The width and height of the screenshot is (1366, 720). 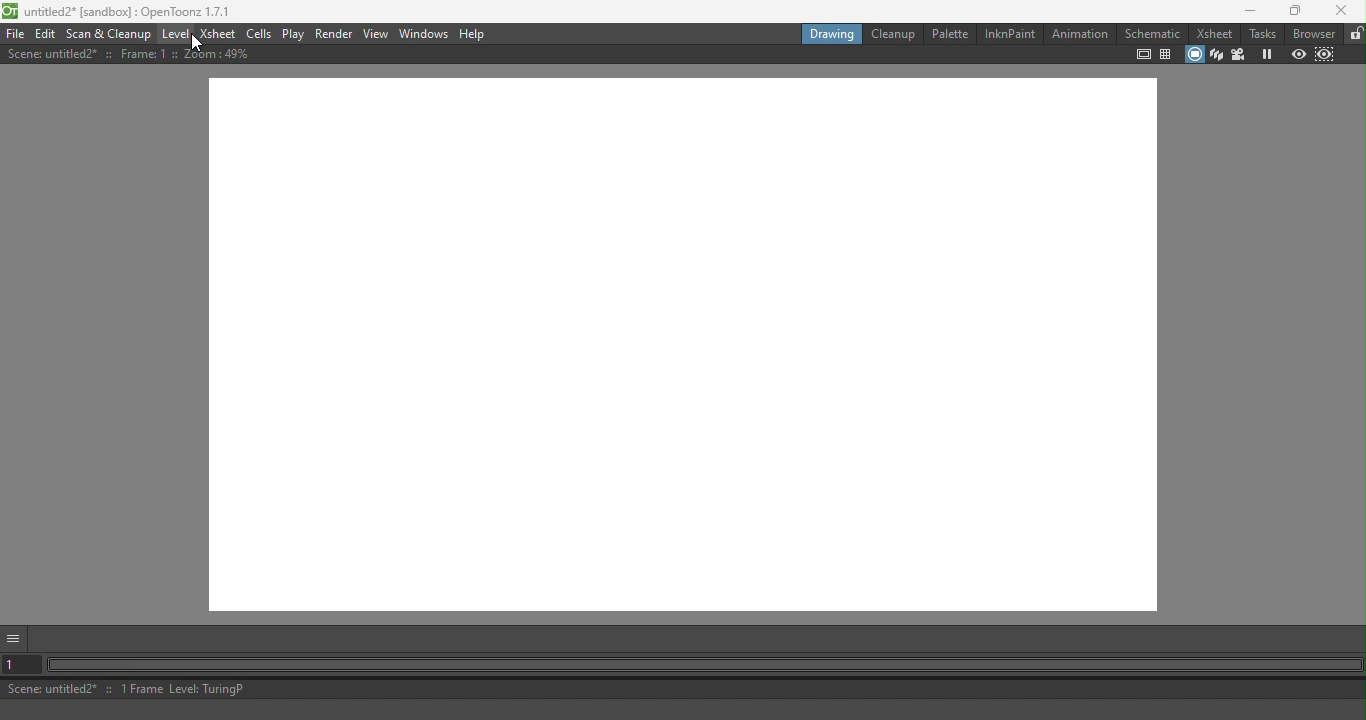 I want to click on Help, so click(x=474, y=35).